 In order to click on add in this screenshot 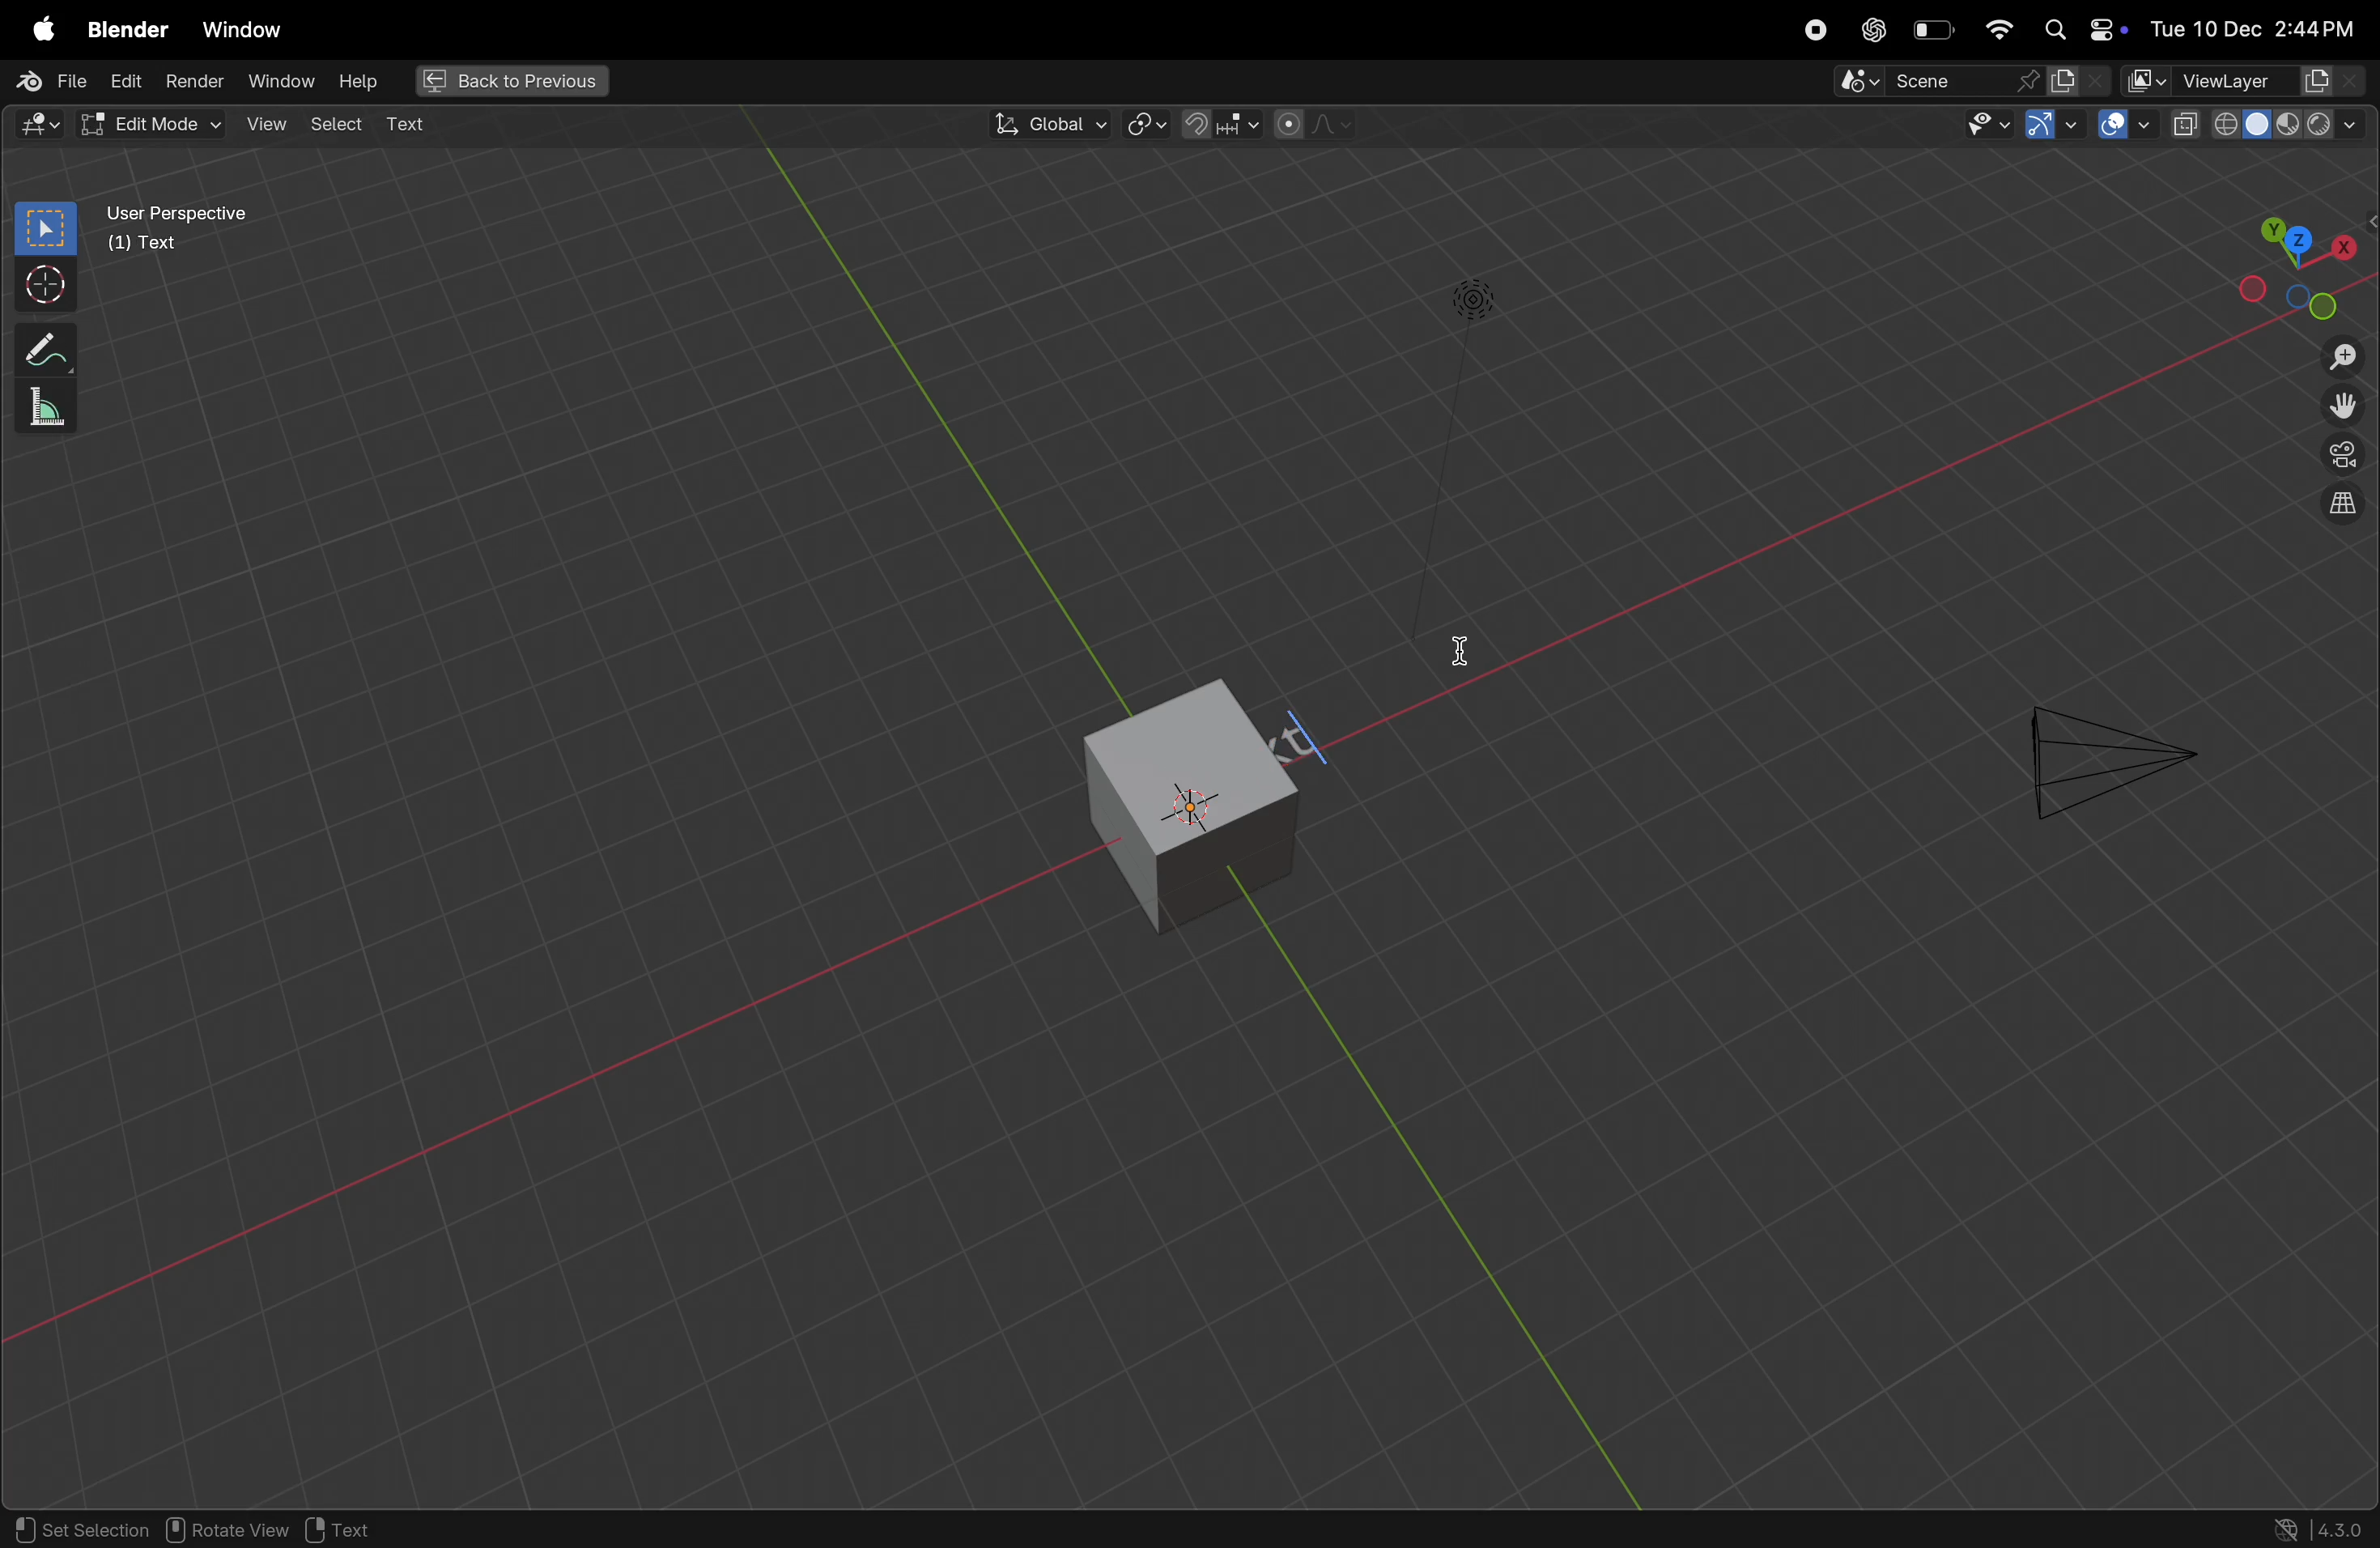, I will do `click(413, 123)`.